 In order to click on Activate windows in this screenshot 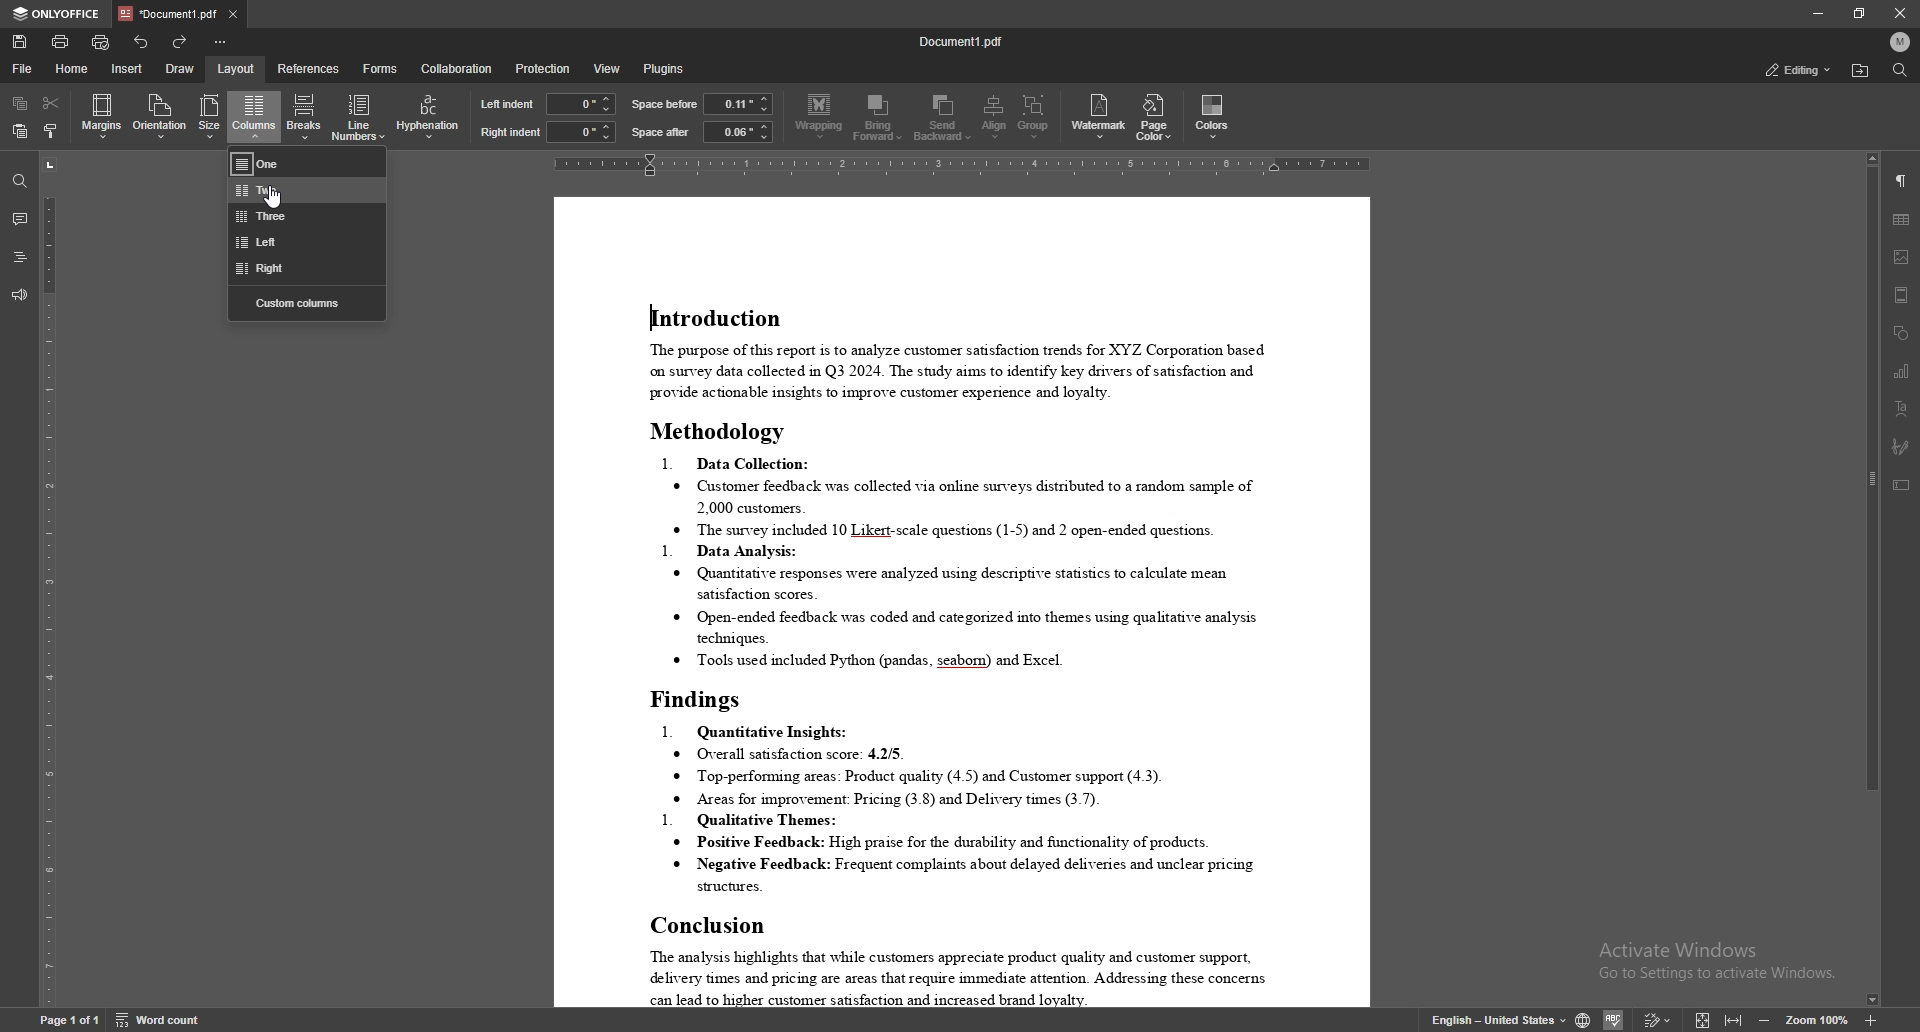, I will do `click(1712, 963)`.